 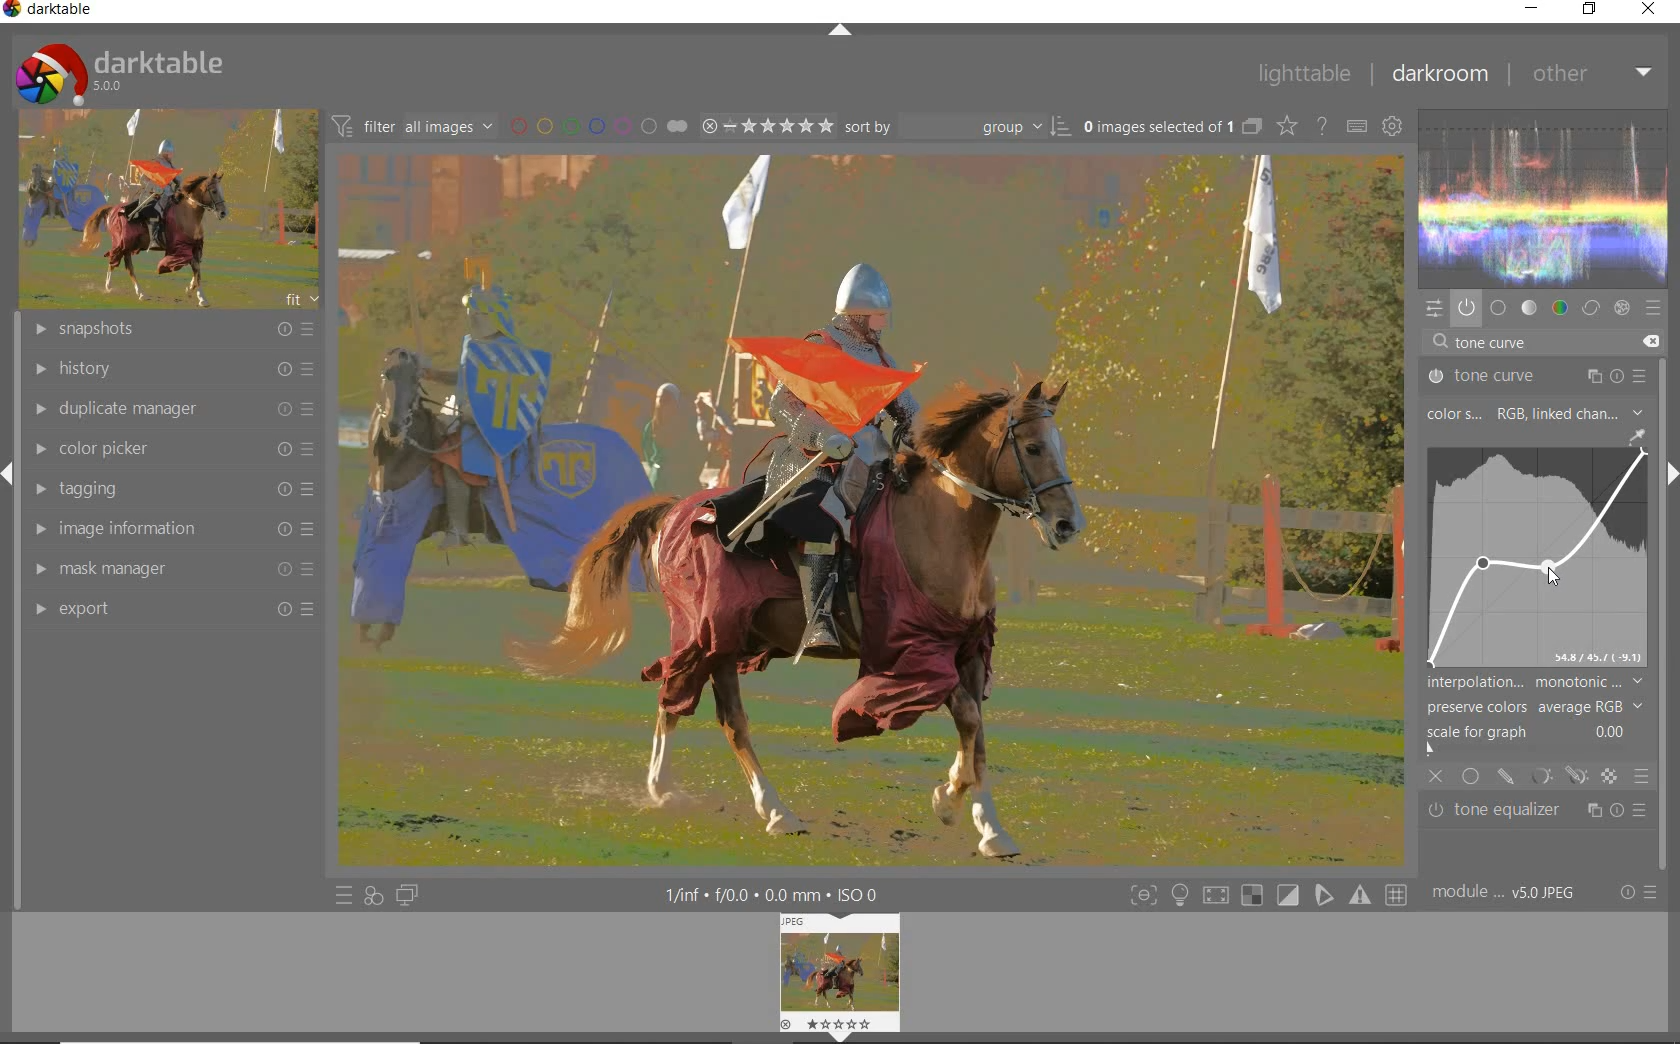 I want to click on other, so click(x=1591, y=73).